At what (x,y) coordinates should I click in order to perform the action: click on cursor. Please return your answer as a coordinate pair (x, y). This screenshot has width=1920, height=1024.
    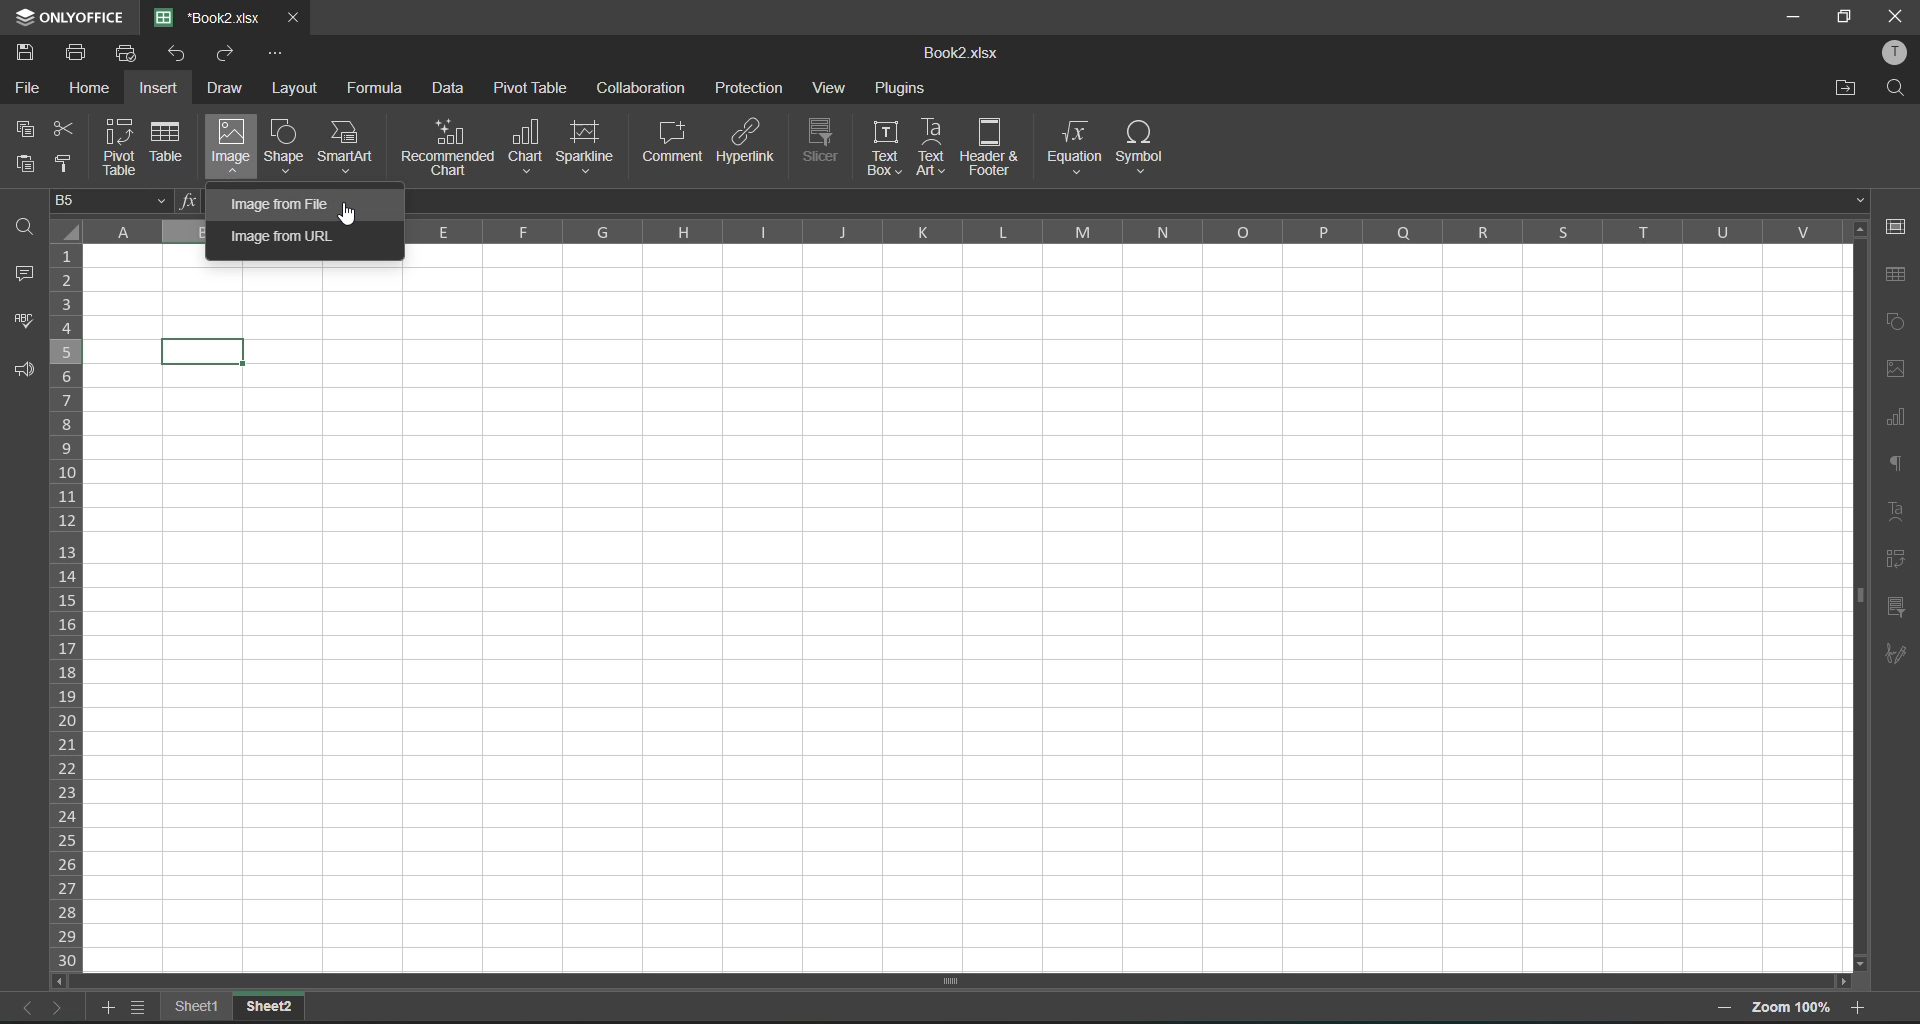
    Looking at the image, I should click on (352, 214).